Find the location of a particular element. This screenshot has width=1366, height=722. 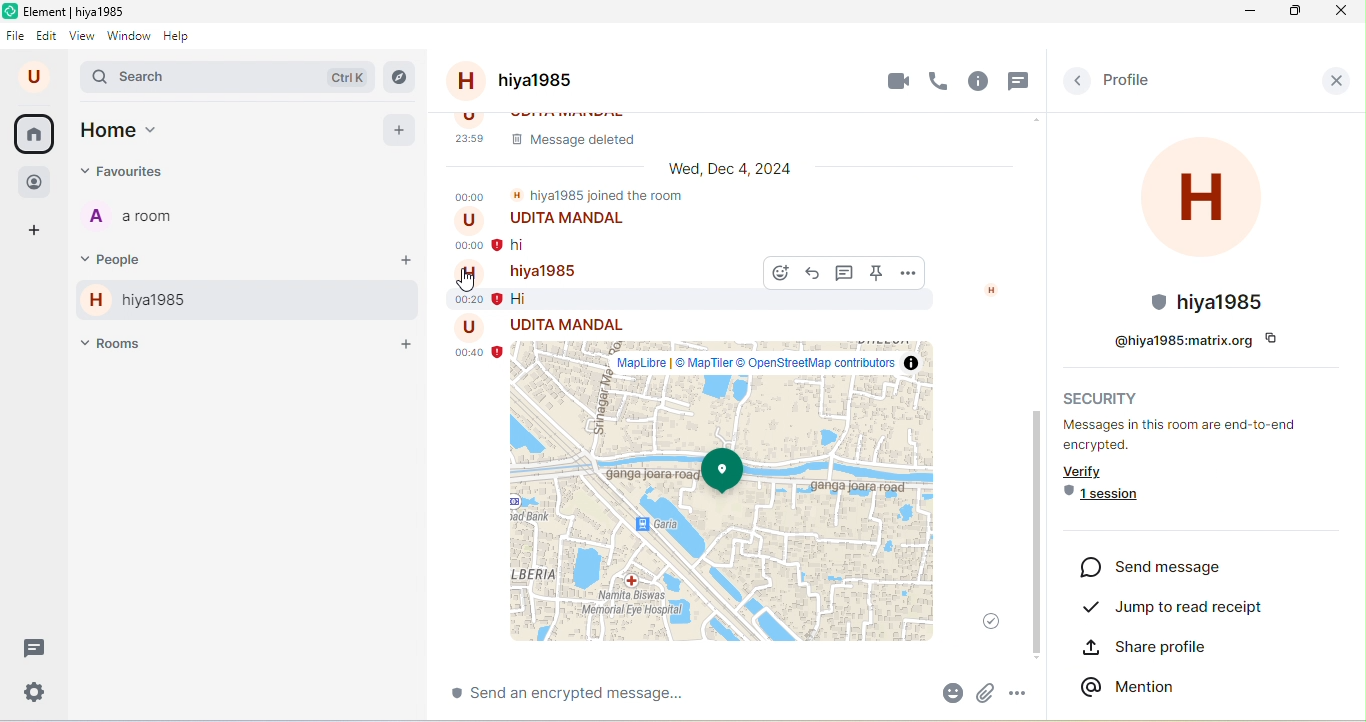

emoji is located at coordinates (945, 692).